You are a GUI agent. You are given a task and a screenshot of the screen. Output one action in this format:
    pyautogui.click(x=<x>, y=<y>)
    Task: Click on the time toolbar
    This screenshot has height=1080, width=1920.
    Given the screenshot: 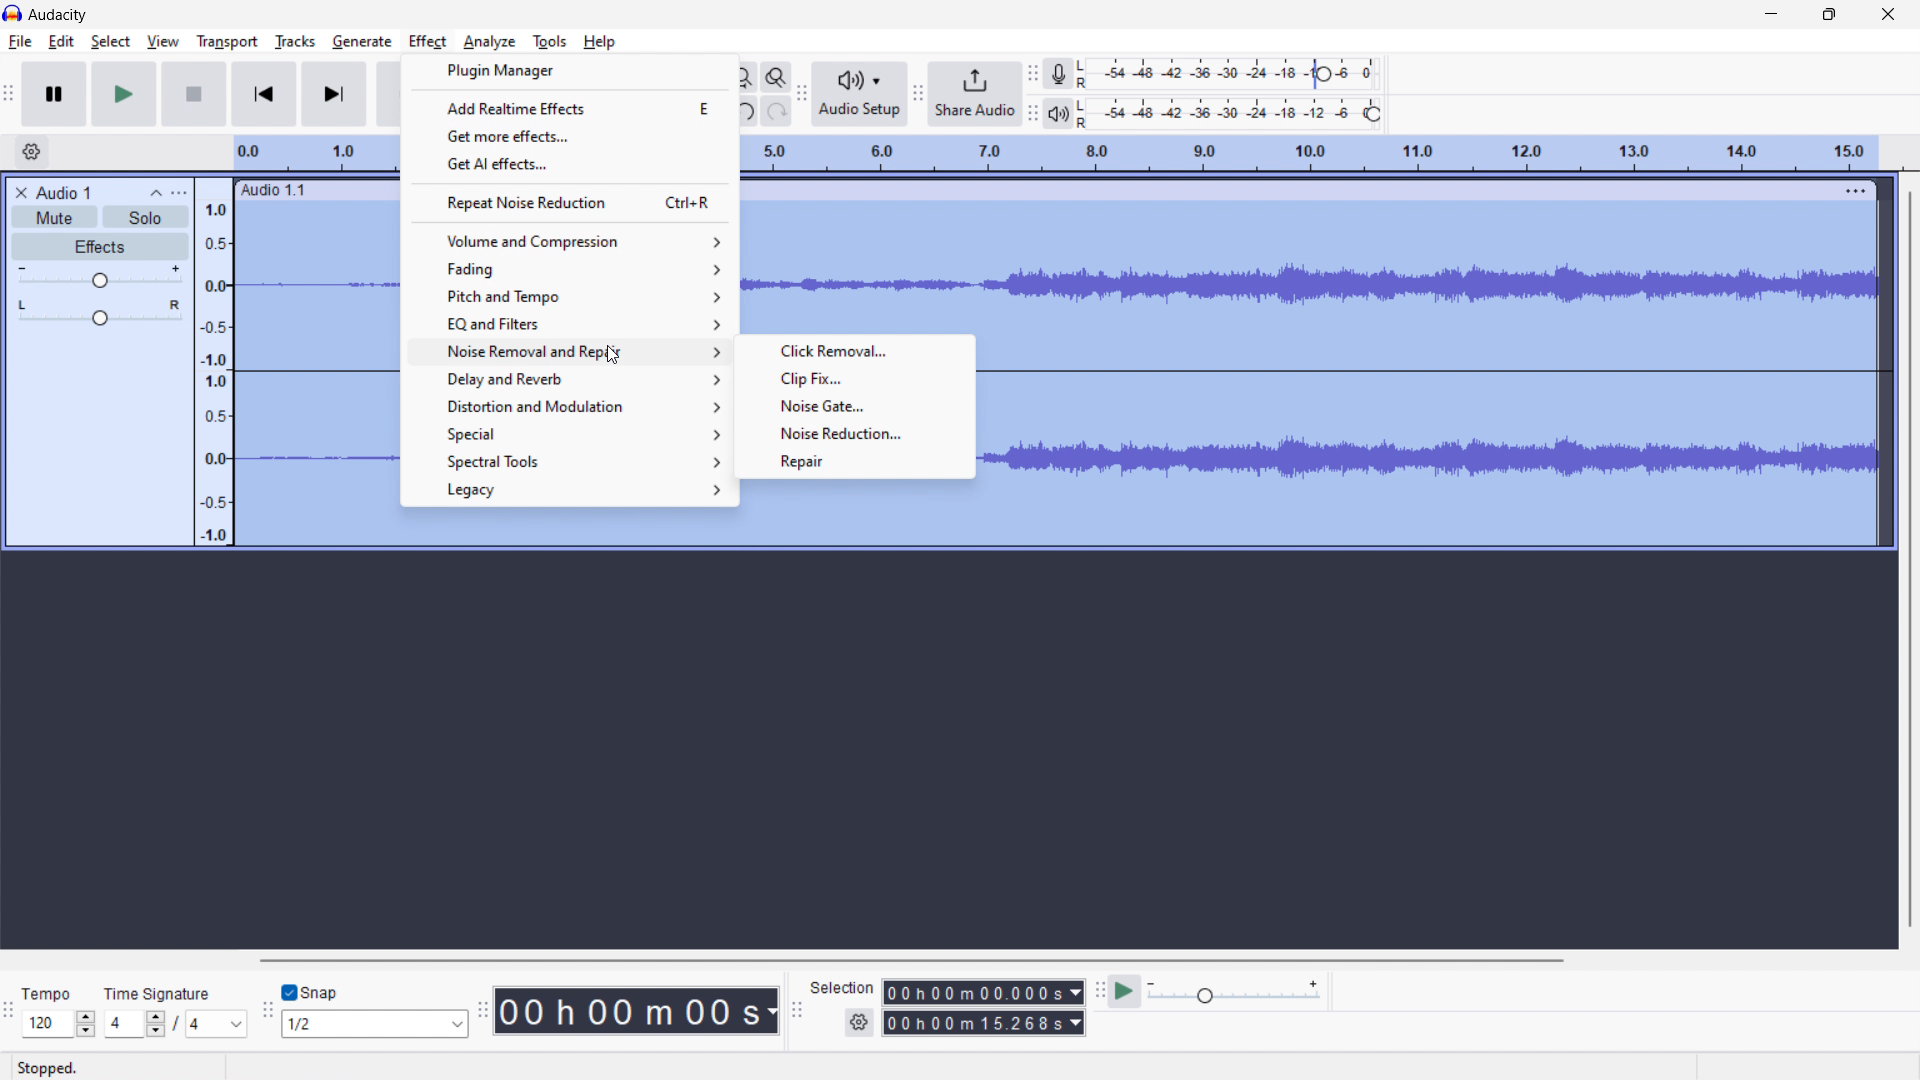 What is the action you would take?
    pyautogui.click(x=483, y=1007)
    